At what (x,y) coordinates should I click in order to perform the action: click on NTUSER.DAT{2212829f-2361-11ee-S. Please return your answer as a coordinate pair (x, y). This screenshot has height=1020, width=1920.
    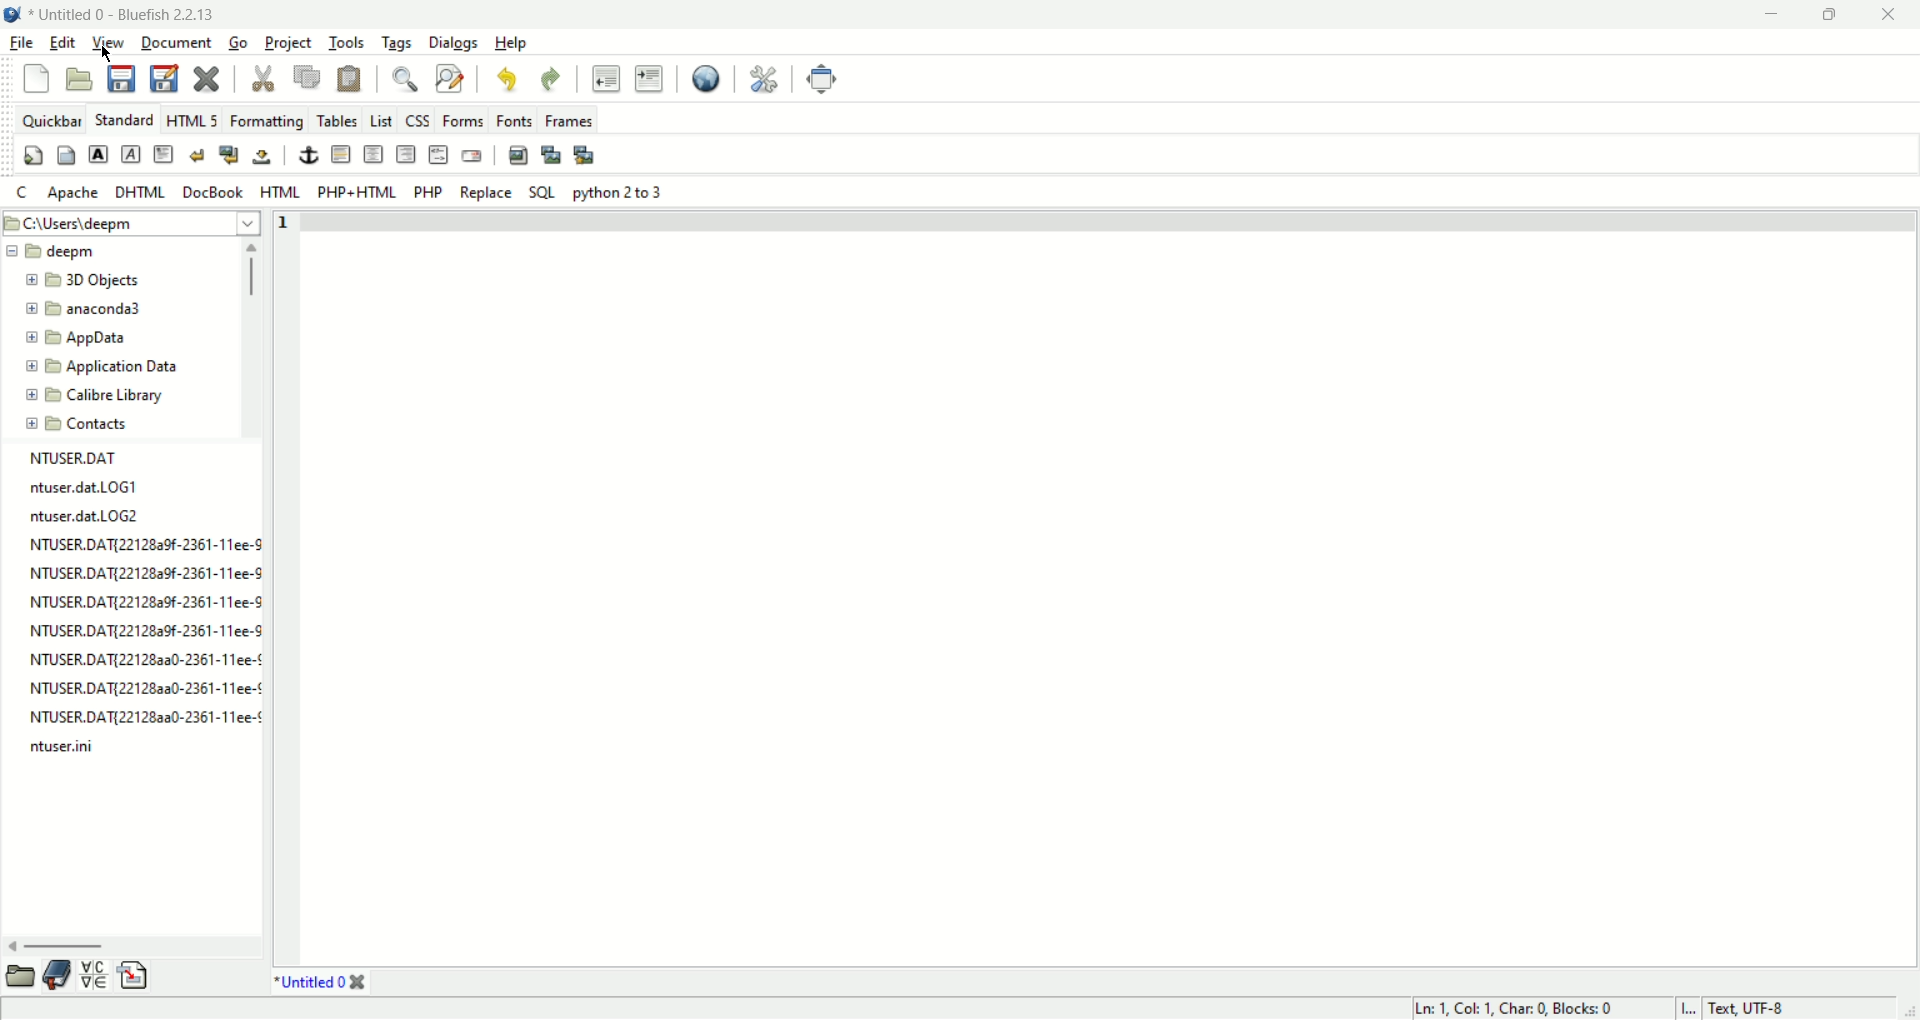
    Looking at the image, I should click on (143, 604).